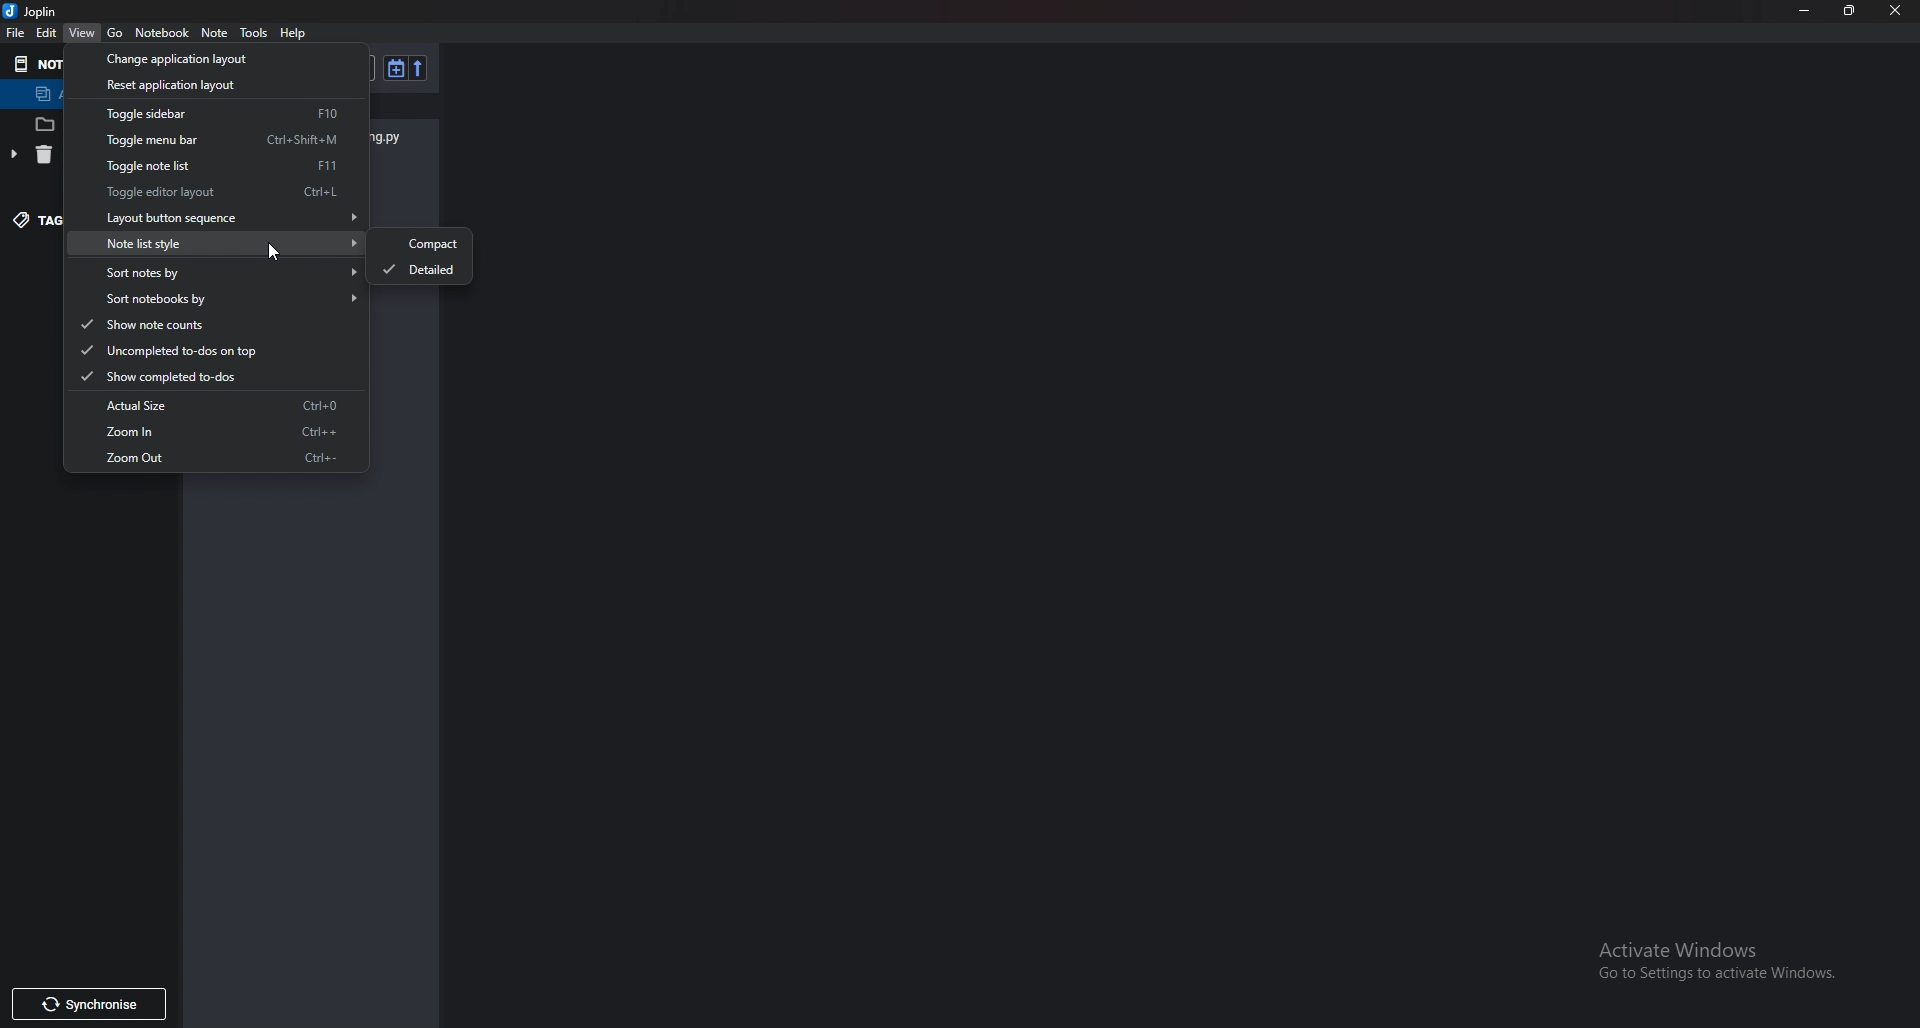  I want to click on Show notecounts, so click(209, 323).